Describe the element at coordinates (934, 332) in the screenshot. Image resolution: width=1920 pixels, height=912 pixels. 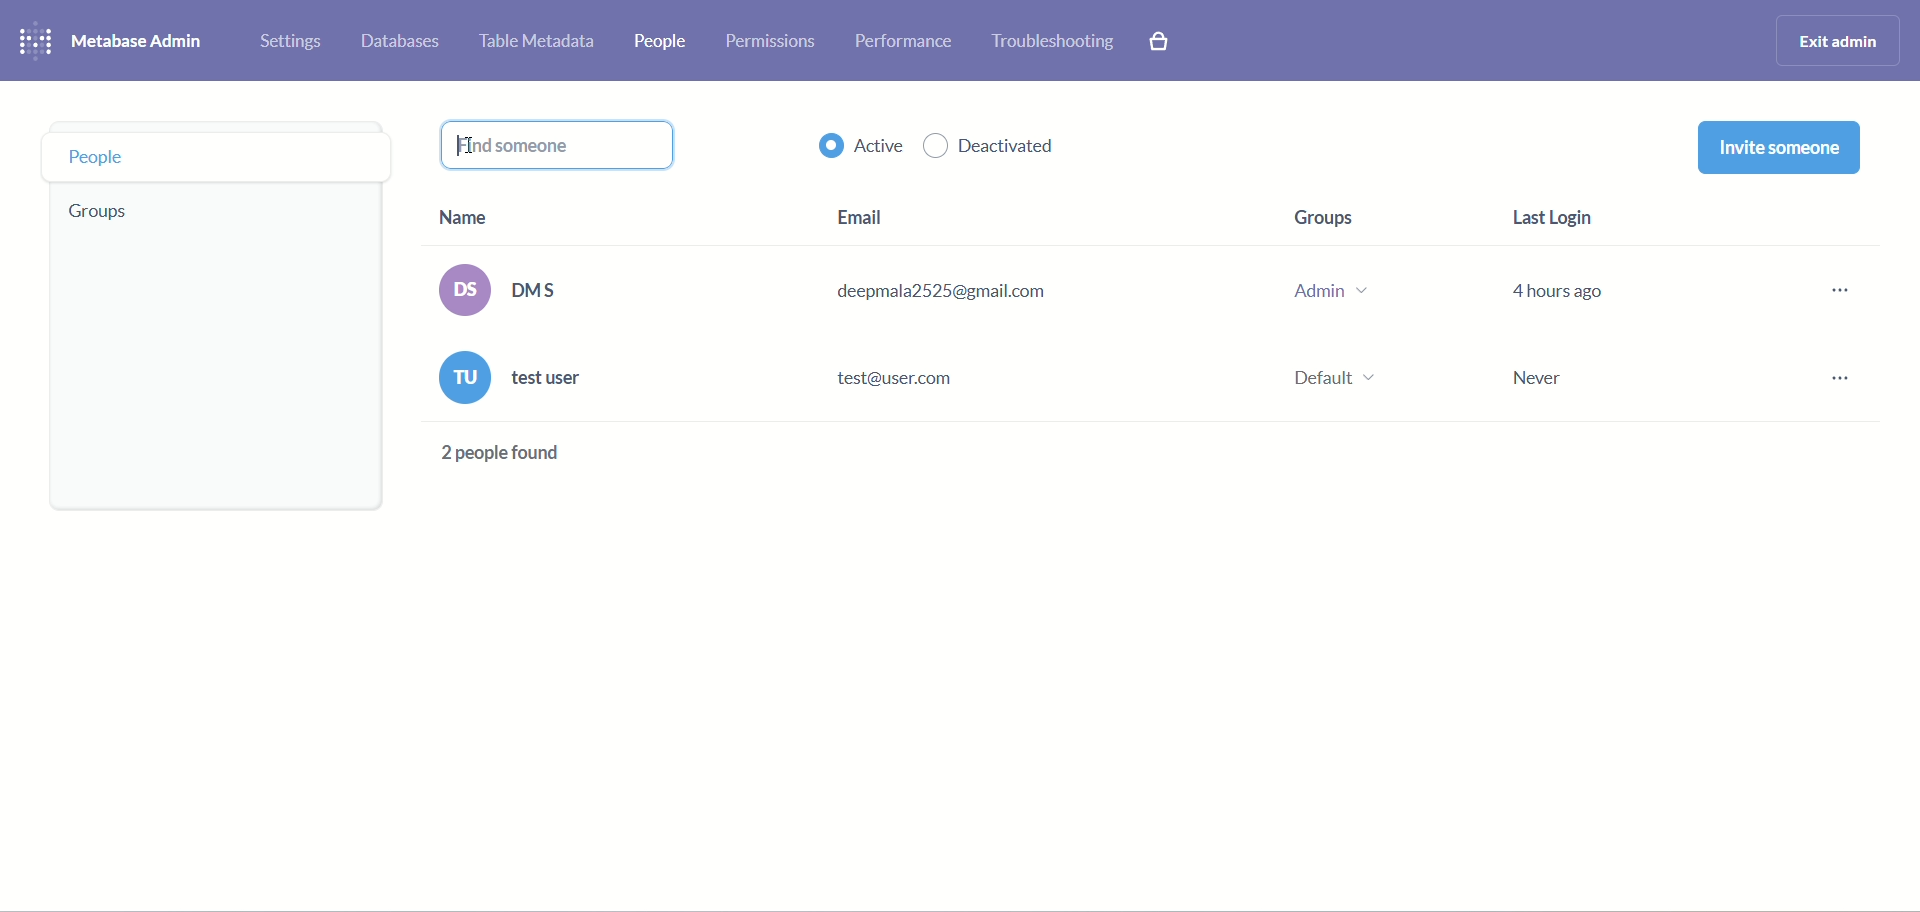
I see `email` at that location.